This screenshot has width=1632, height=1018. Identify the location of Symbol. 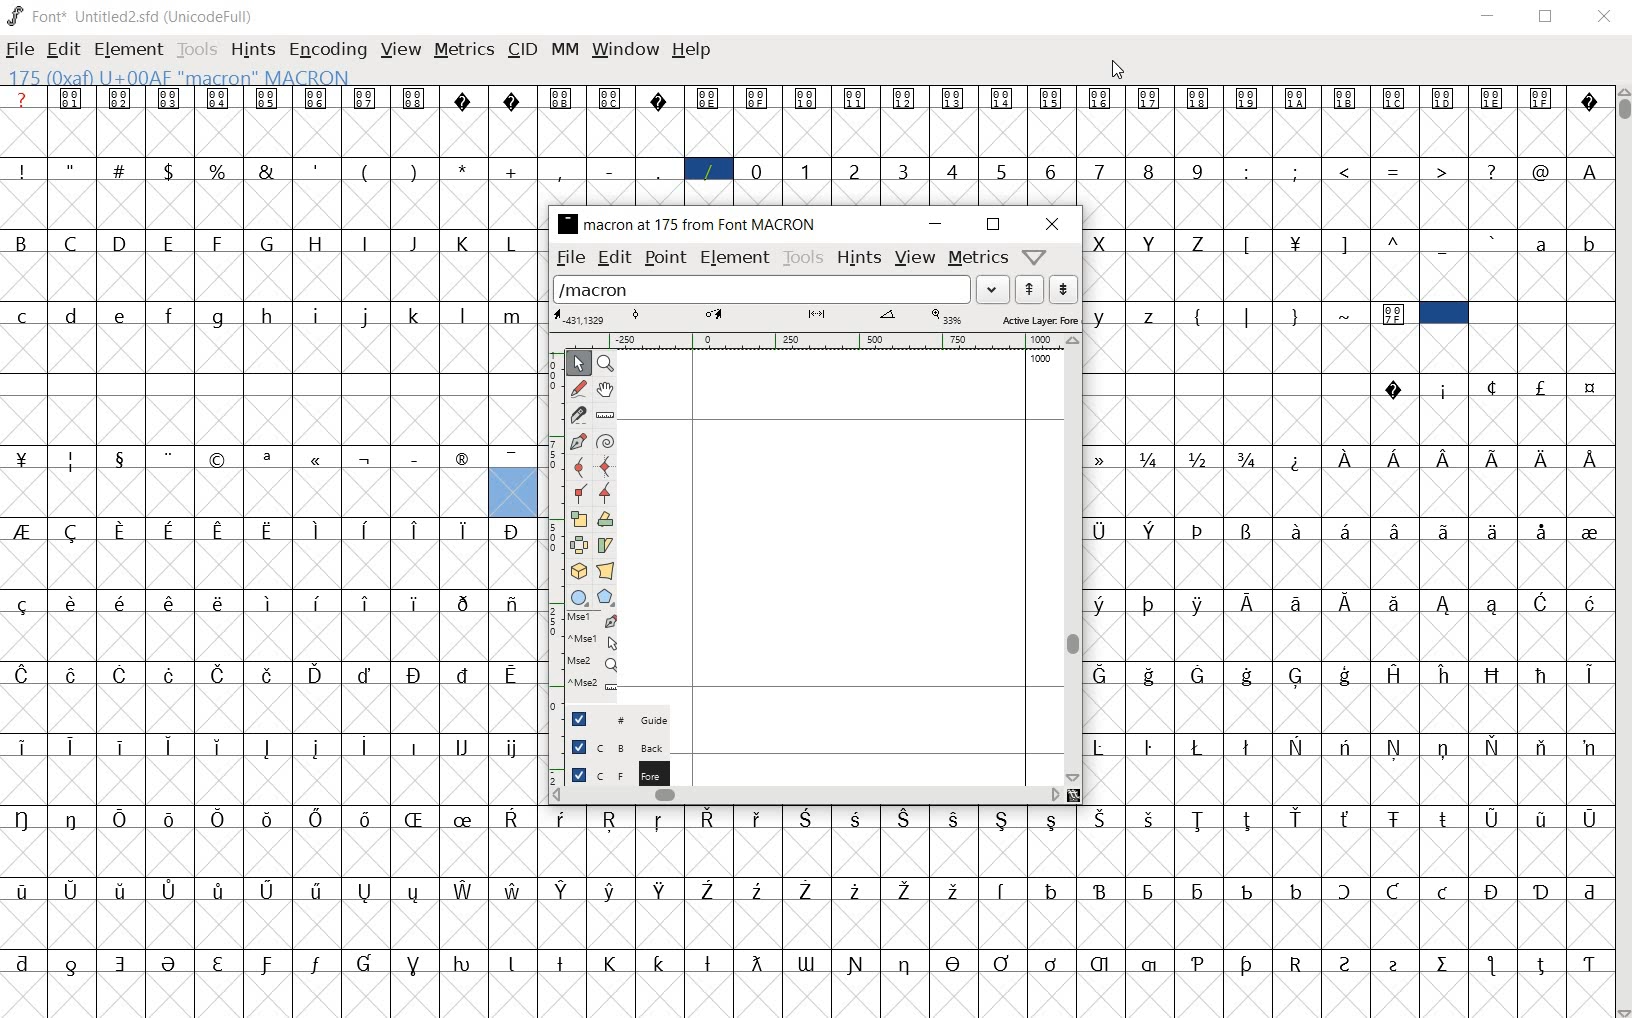
(368, 458).